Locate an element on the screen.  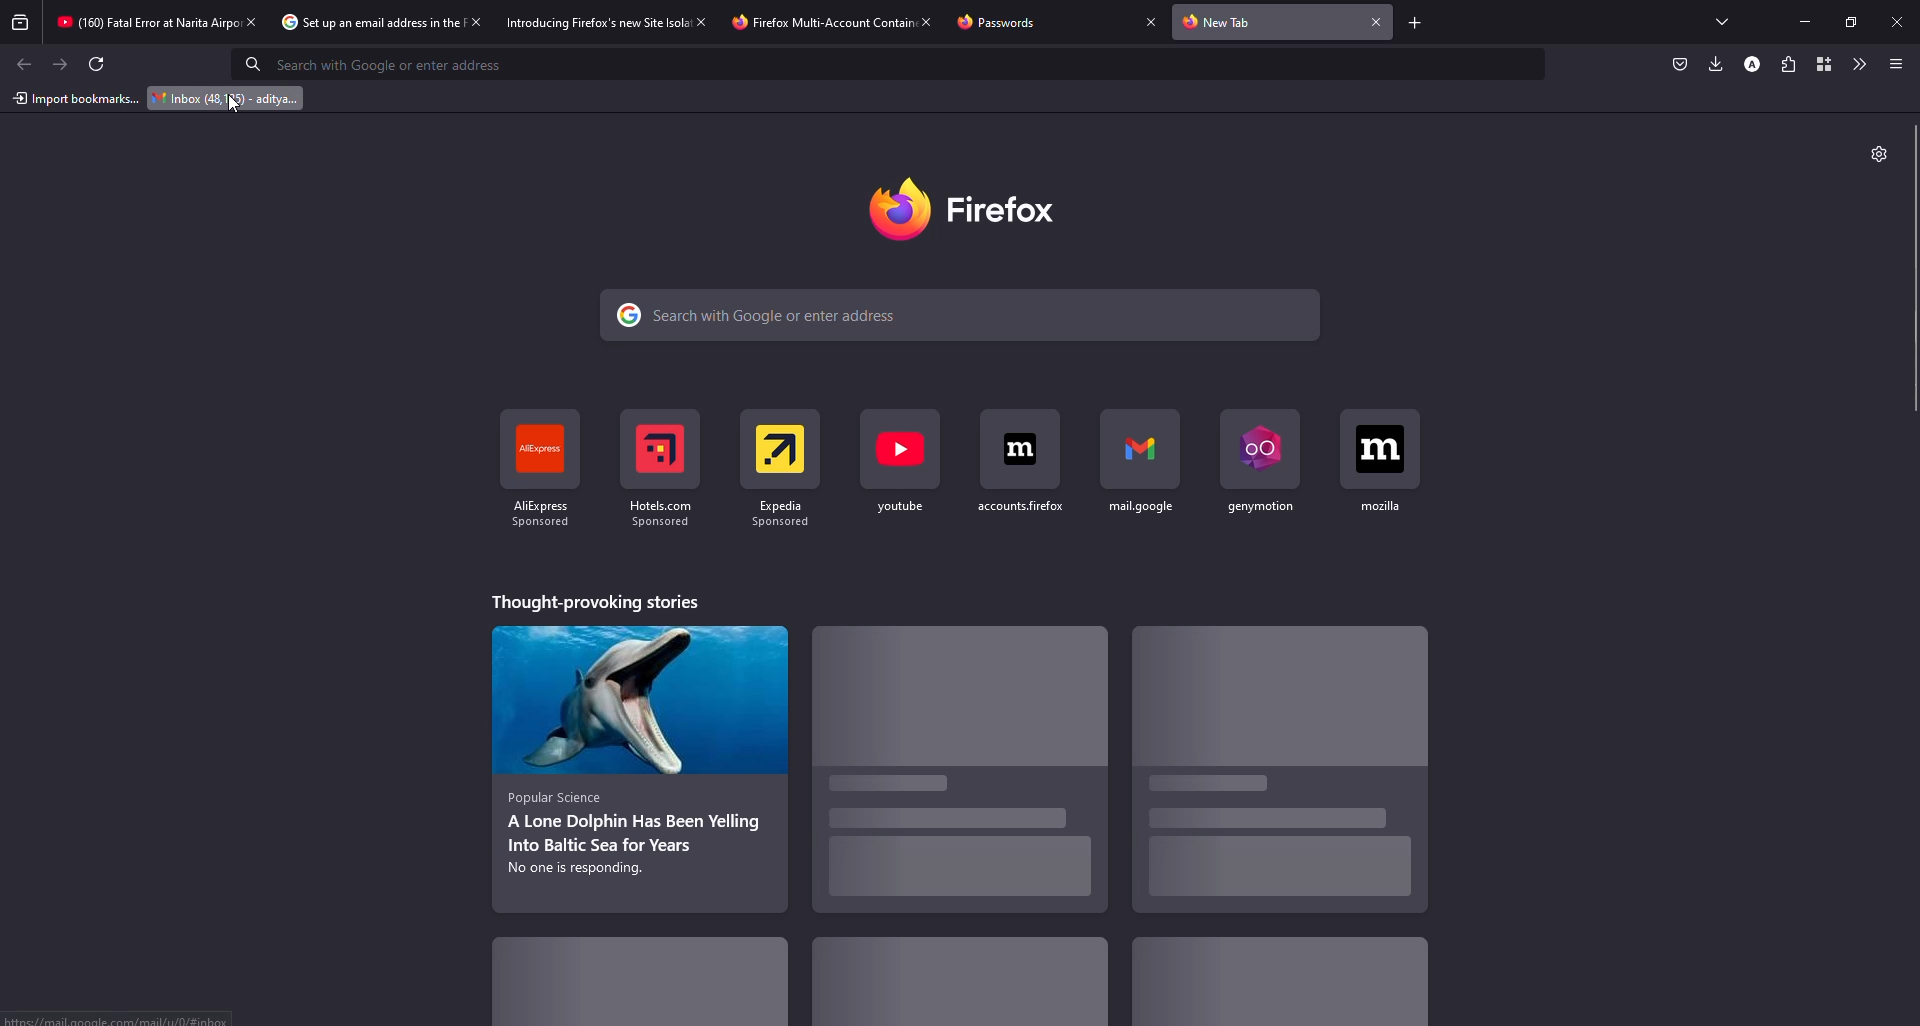
Firefox Multi-Account is located at coordinates (805, 22).